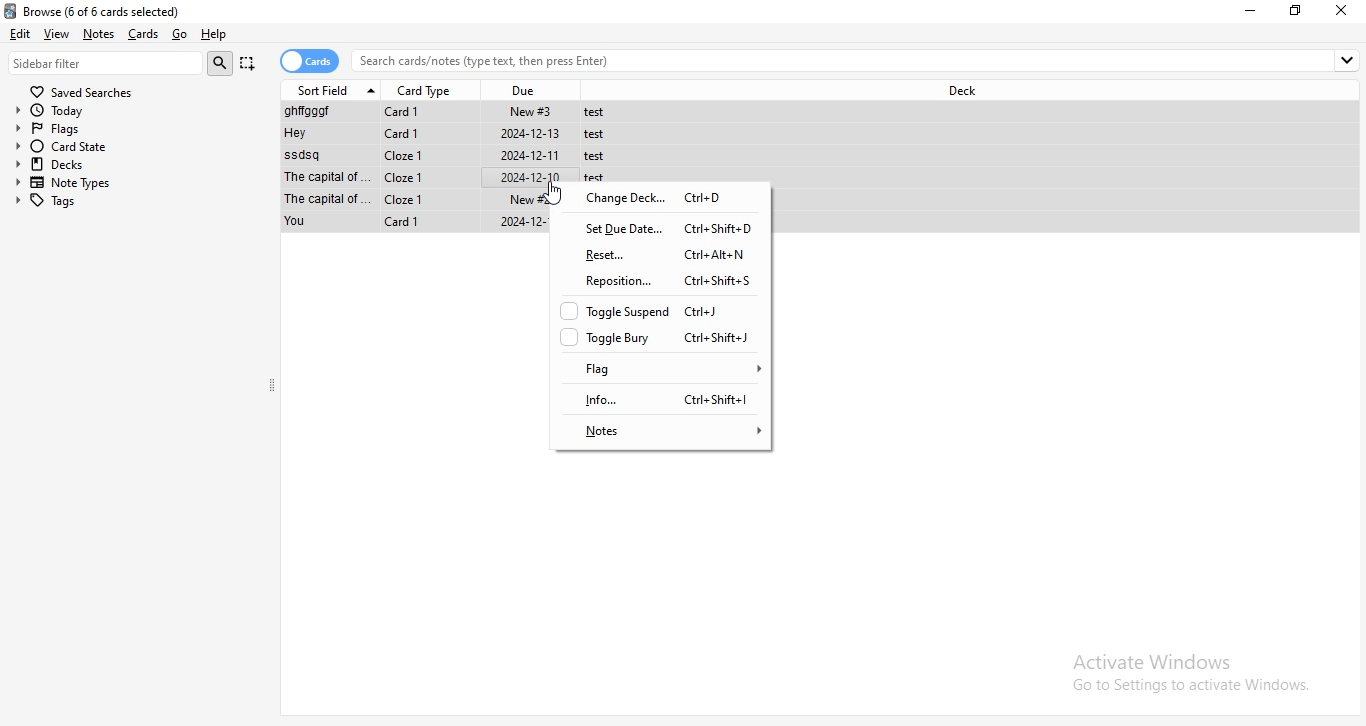 The height and width of the screenshot is (726, 1366). I want to click on help, so click(219, 36).